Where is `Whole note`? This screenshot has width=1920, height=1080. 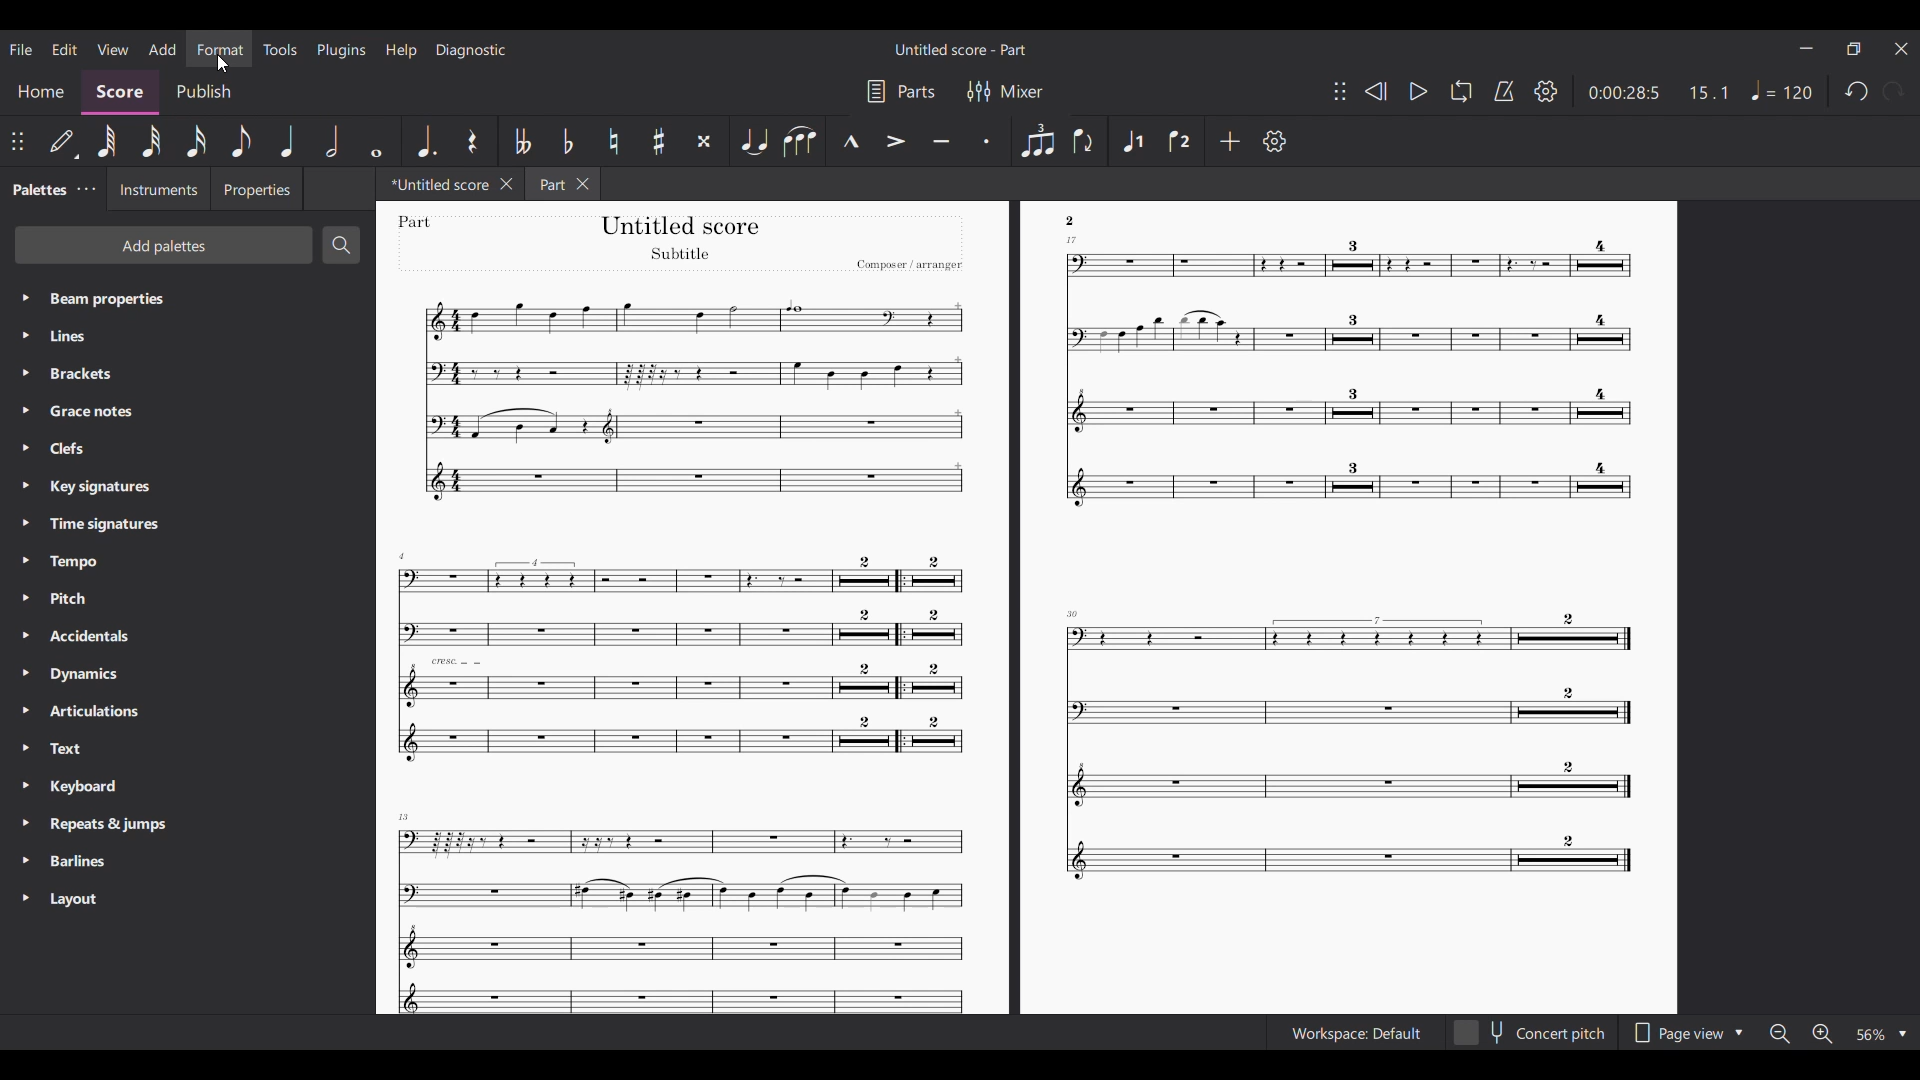 Whole note is located at coordinates (378, 141).